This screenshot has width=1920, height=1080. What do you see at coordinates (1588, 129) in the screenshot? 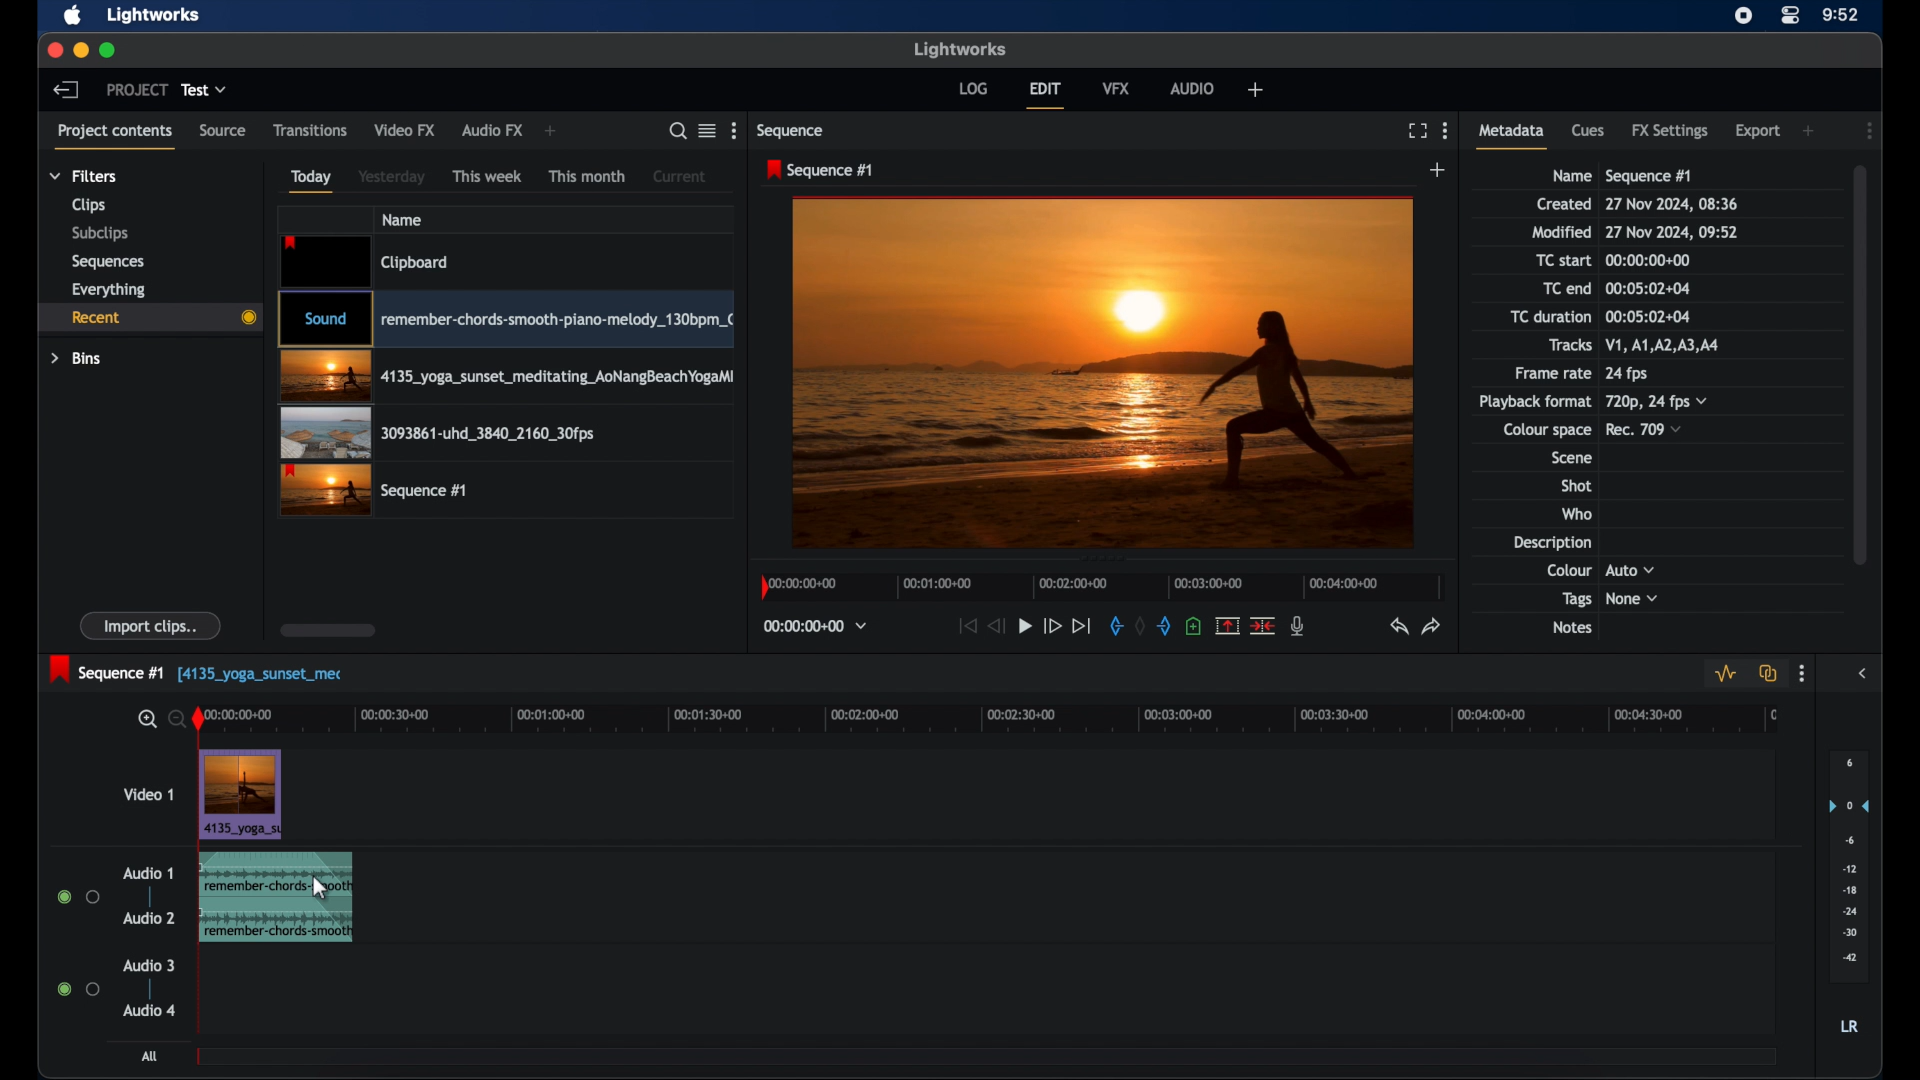
I see `cues` at bounding box center [1588, 129].